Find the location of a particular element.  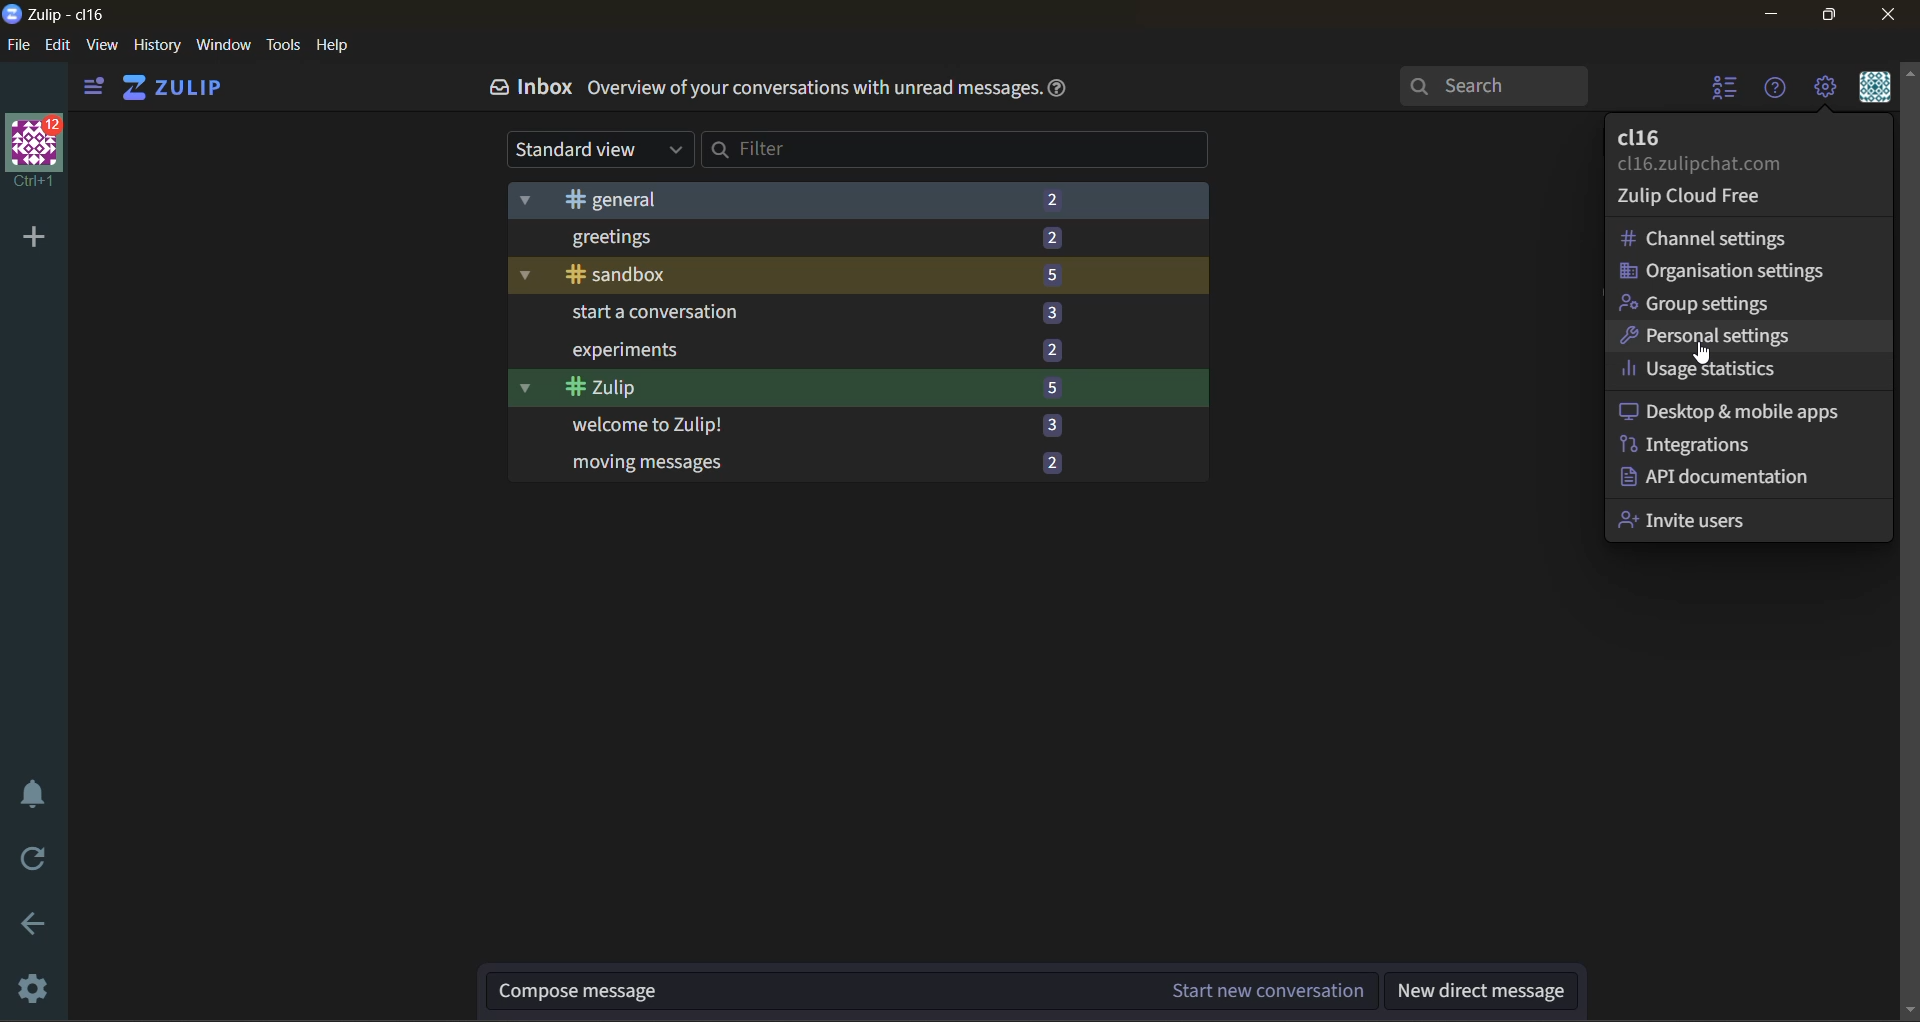

search is located at coordinates (1494, 86).